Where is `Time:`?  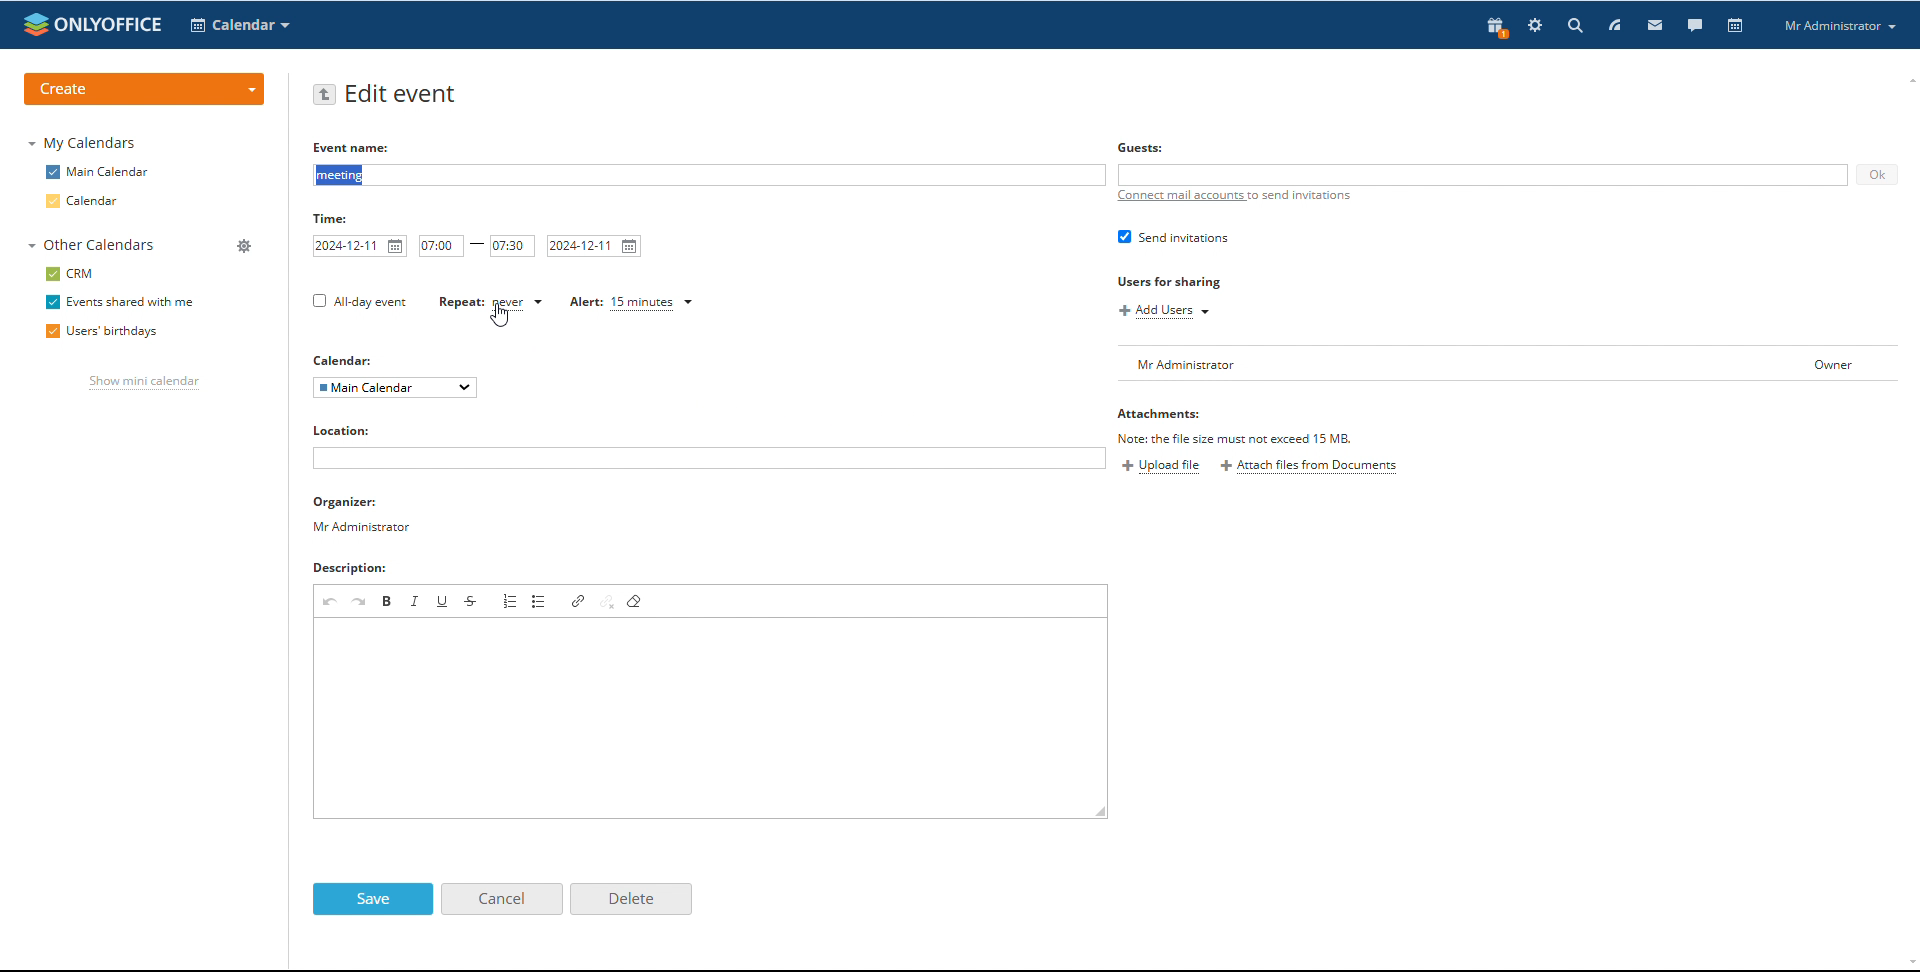 Time: is located at coordinates (335, 220).